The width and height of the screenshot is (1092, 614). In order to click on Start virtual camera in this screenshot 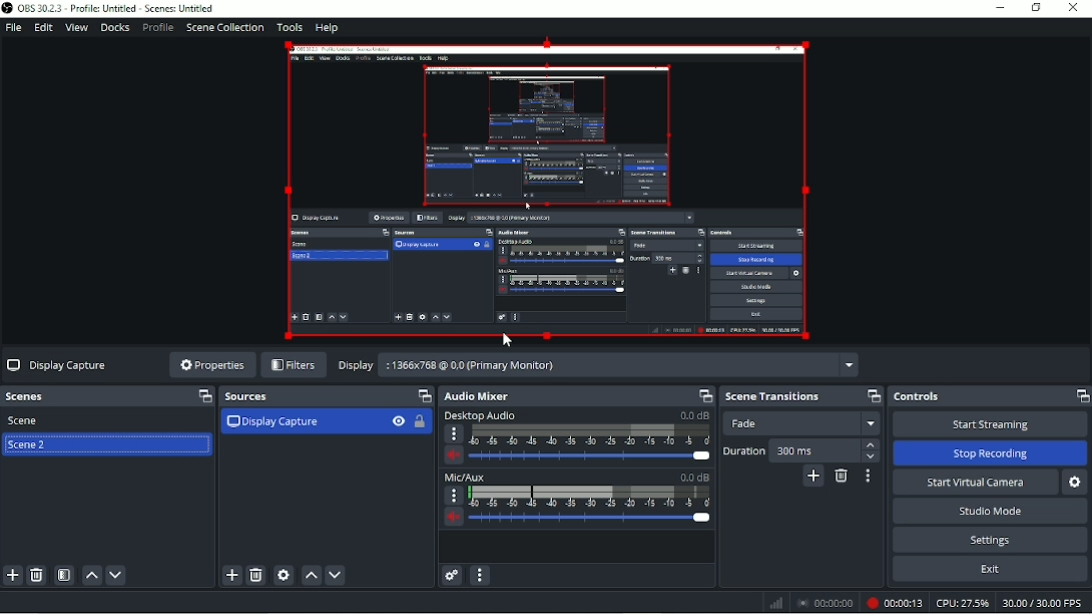, I will do `click(975, 482)`.